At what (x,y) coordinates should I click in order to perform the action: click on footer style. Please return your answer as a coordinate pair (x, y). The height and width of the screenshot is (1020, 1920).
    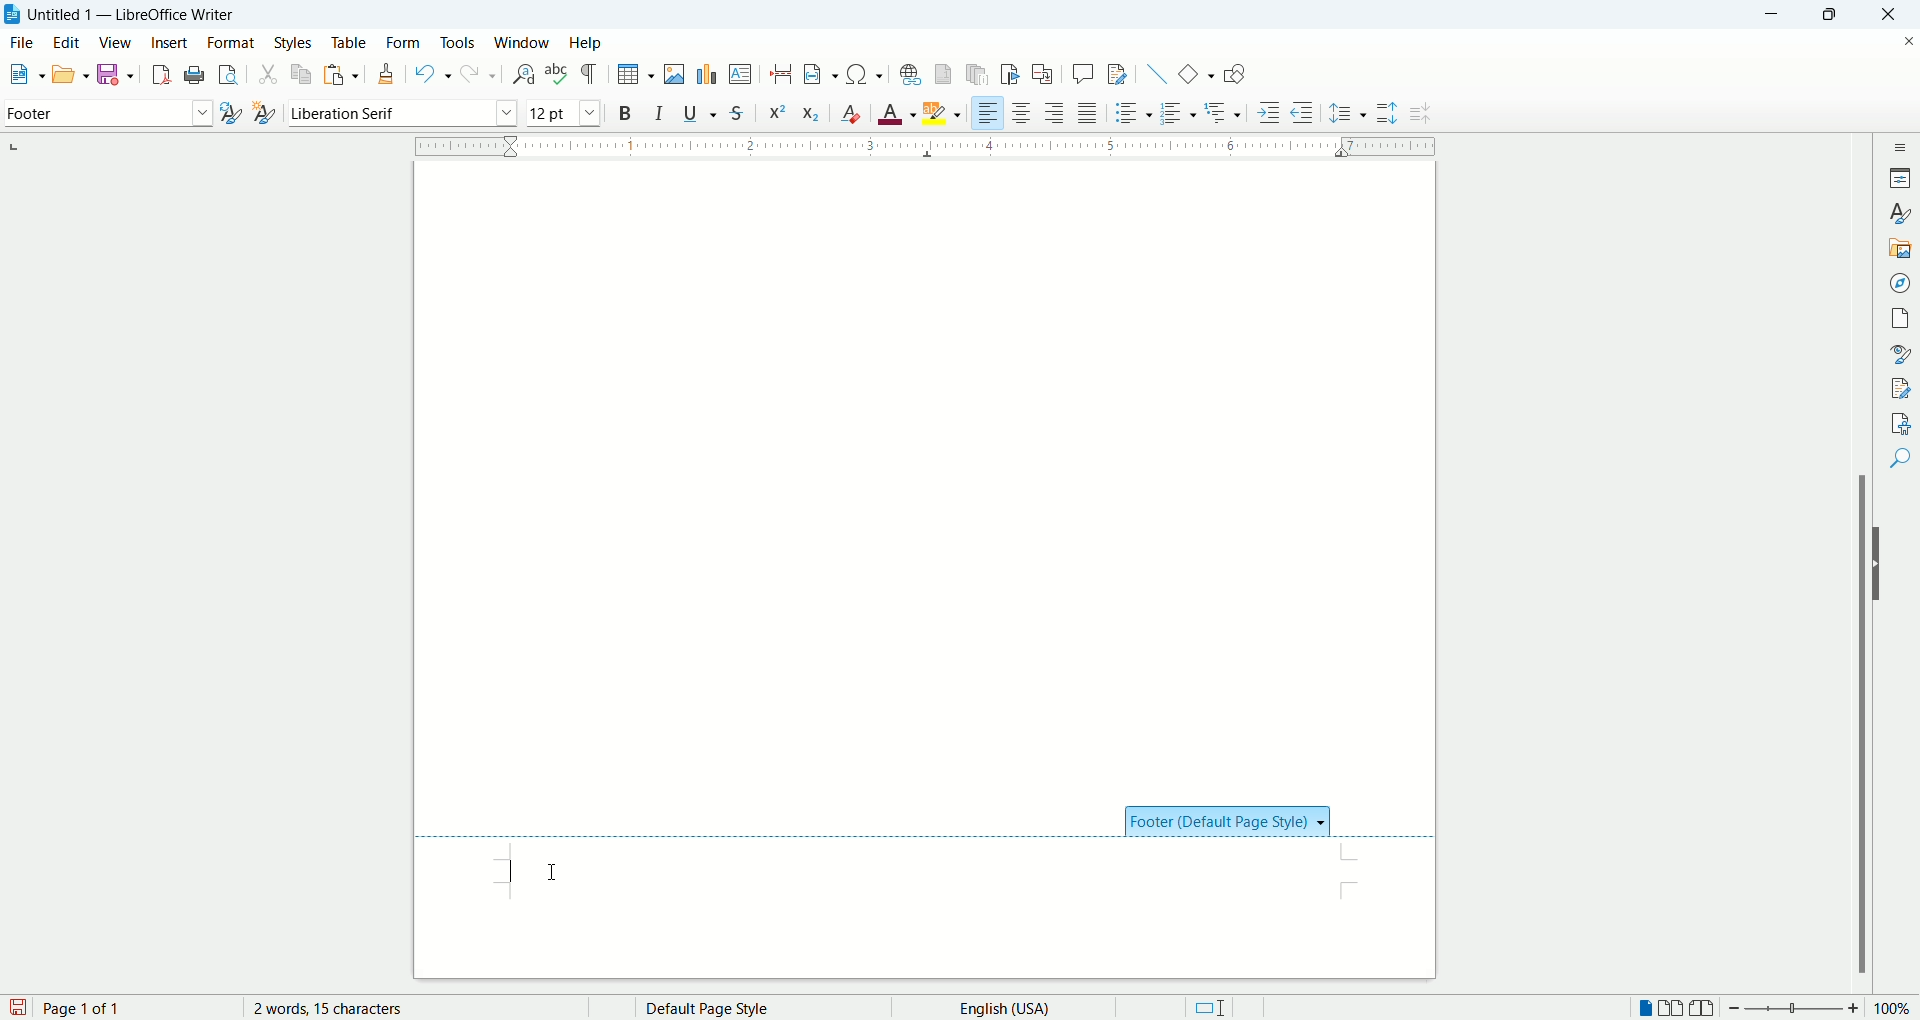
    Looking at the image, I should click on (1228, 820).